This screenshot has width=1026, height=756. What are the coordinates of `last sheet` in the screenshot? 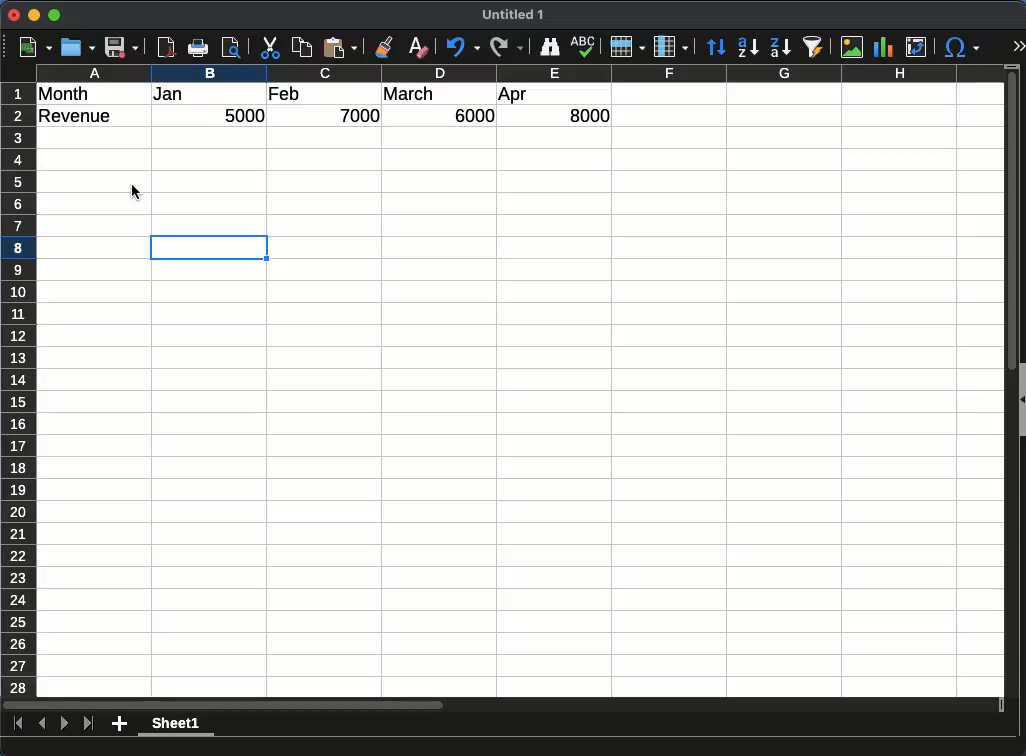 It's located at (88, 723).